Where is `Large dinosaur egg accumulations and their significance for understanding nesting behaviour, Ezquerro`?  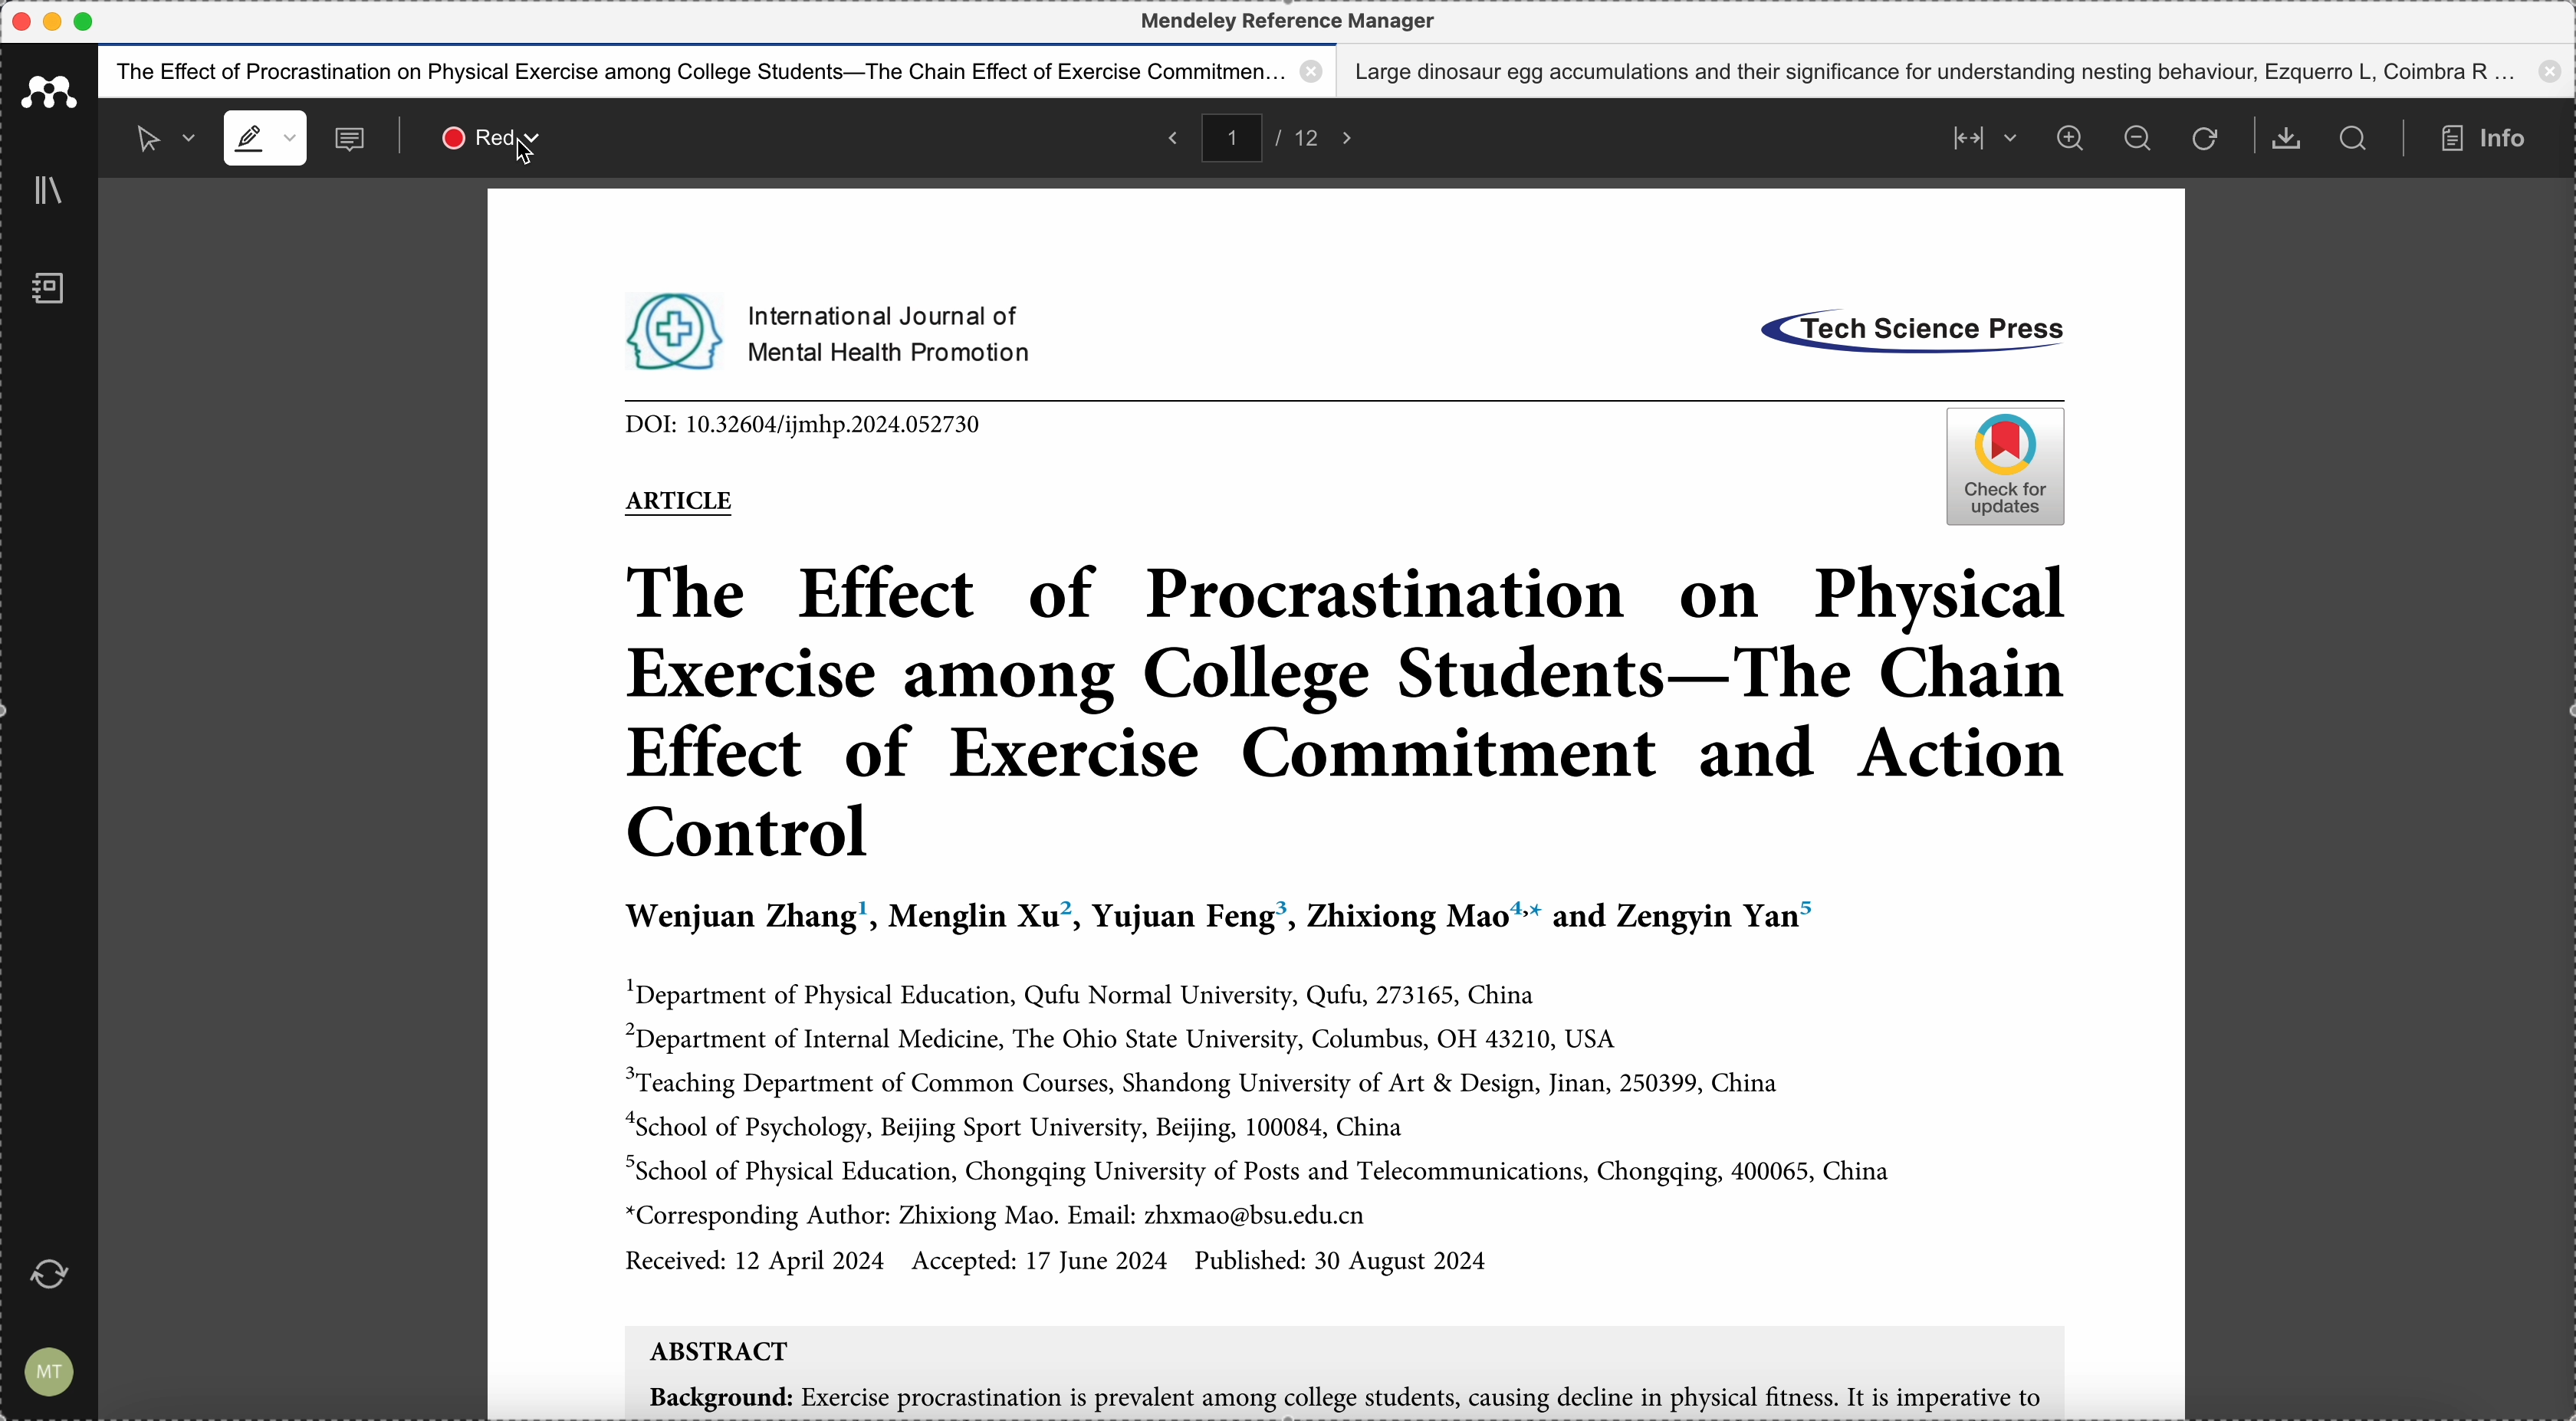 Large dinosaur egg accumulations and their significance for understanding nesting behaviour, Ezquerro is located at coordinates (1961, 71).